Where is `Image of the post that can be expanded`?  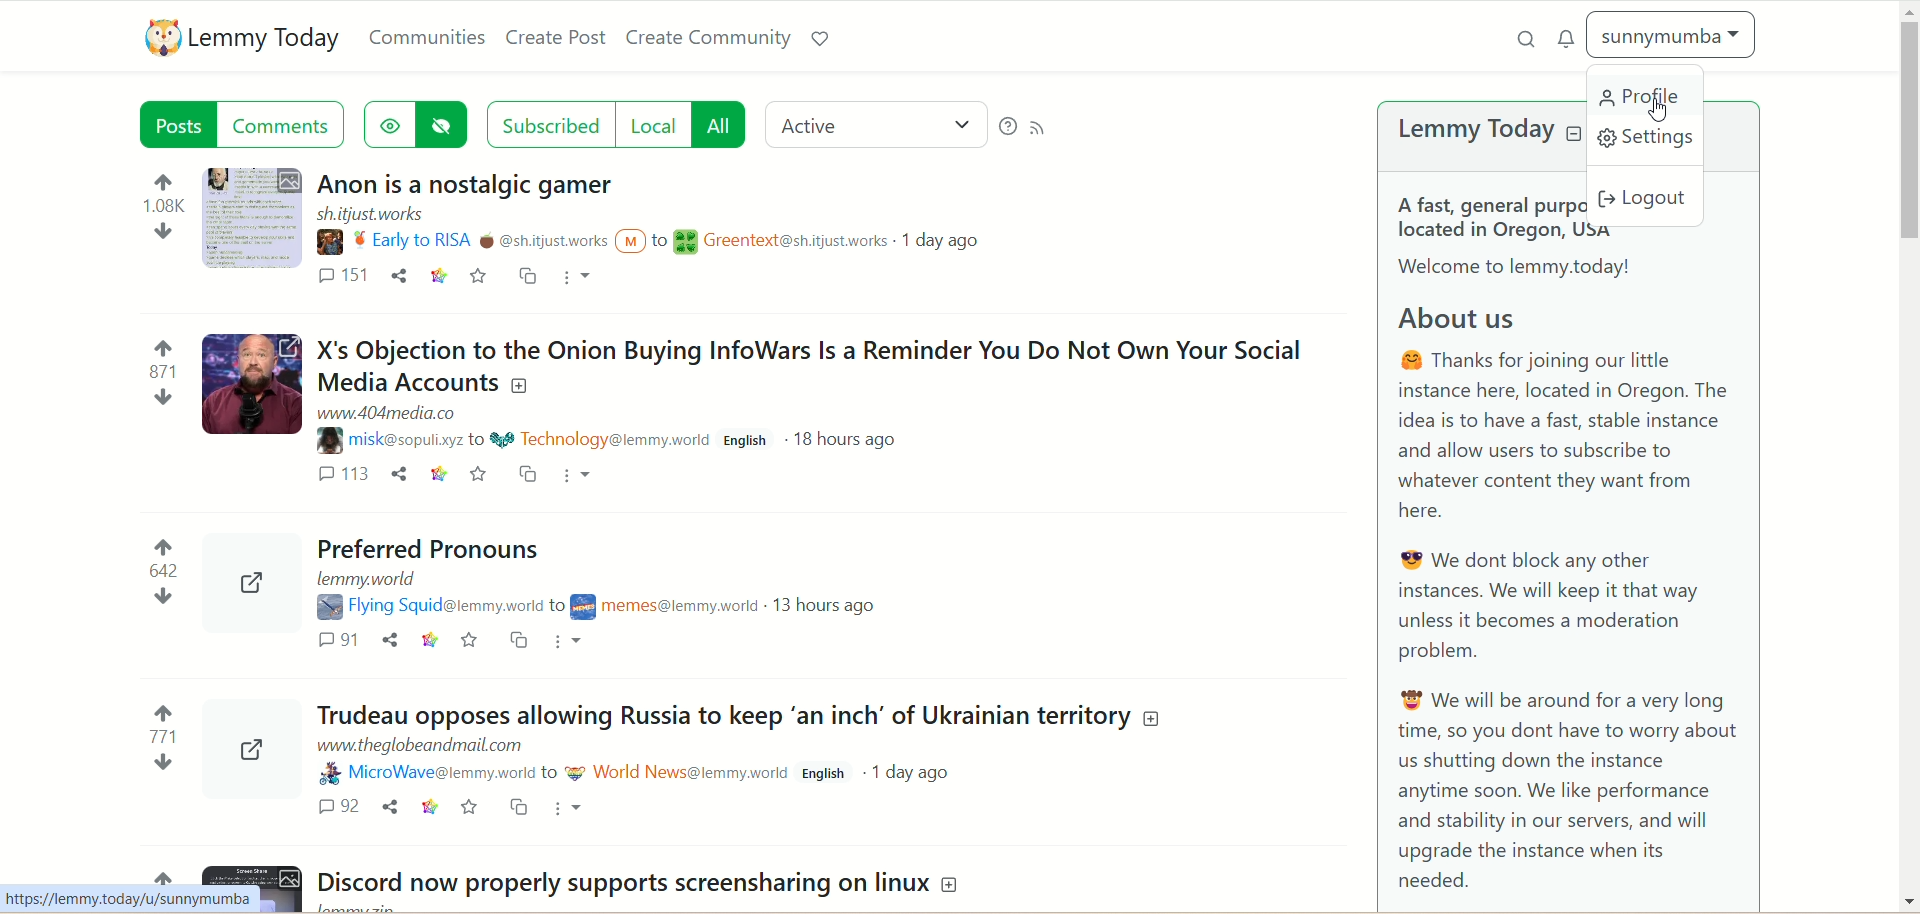 Image of the post that can be expanded is located at coordinates (254, 888).